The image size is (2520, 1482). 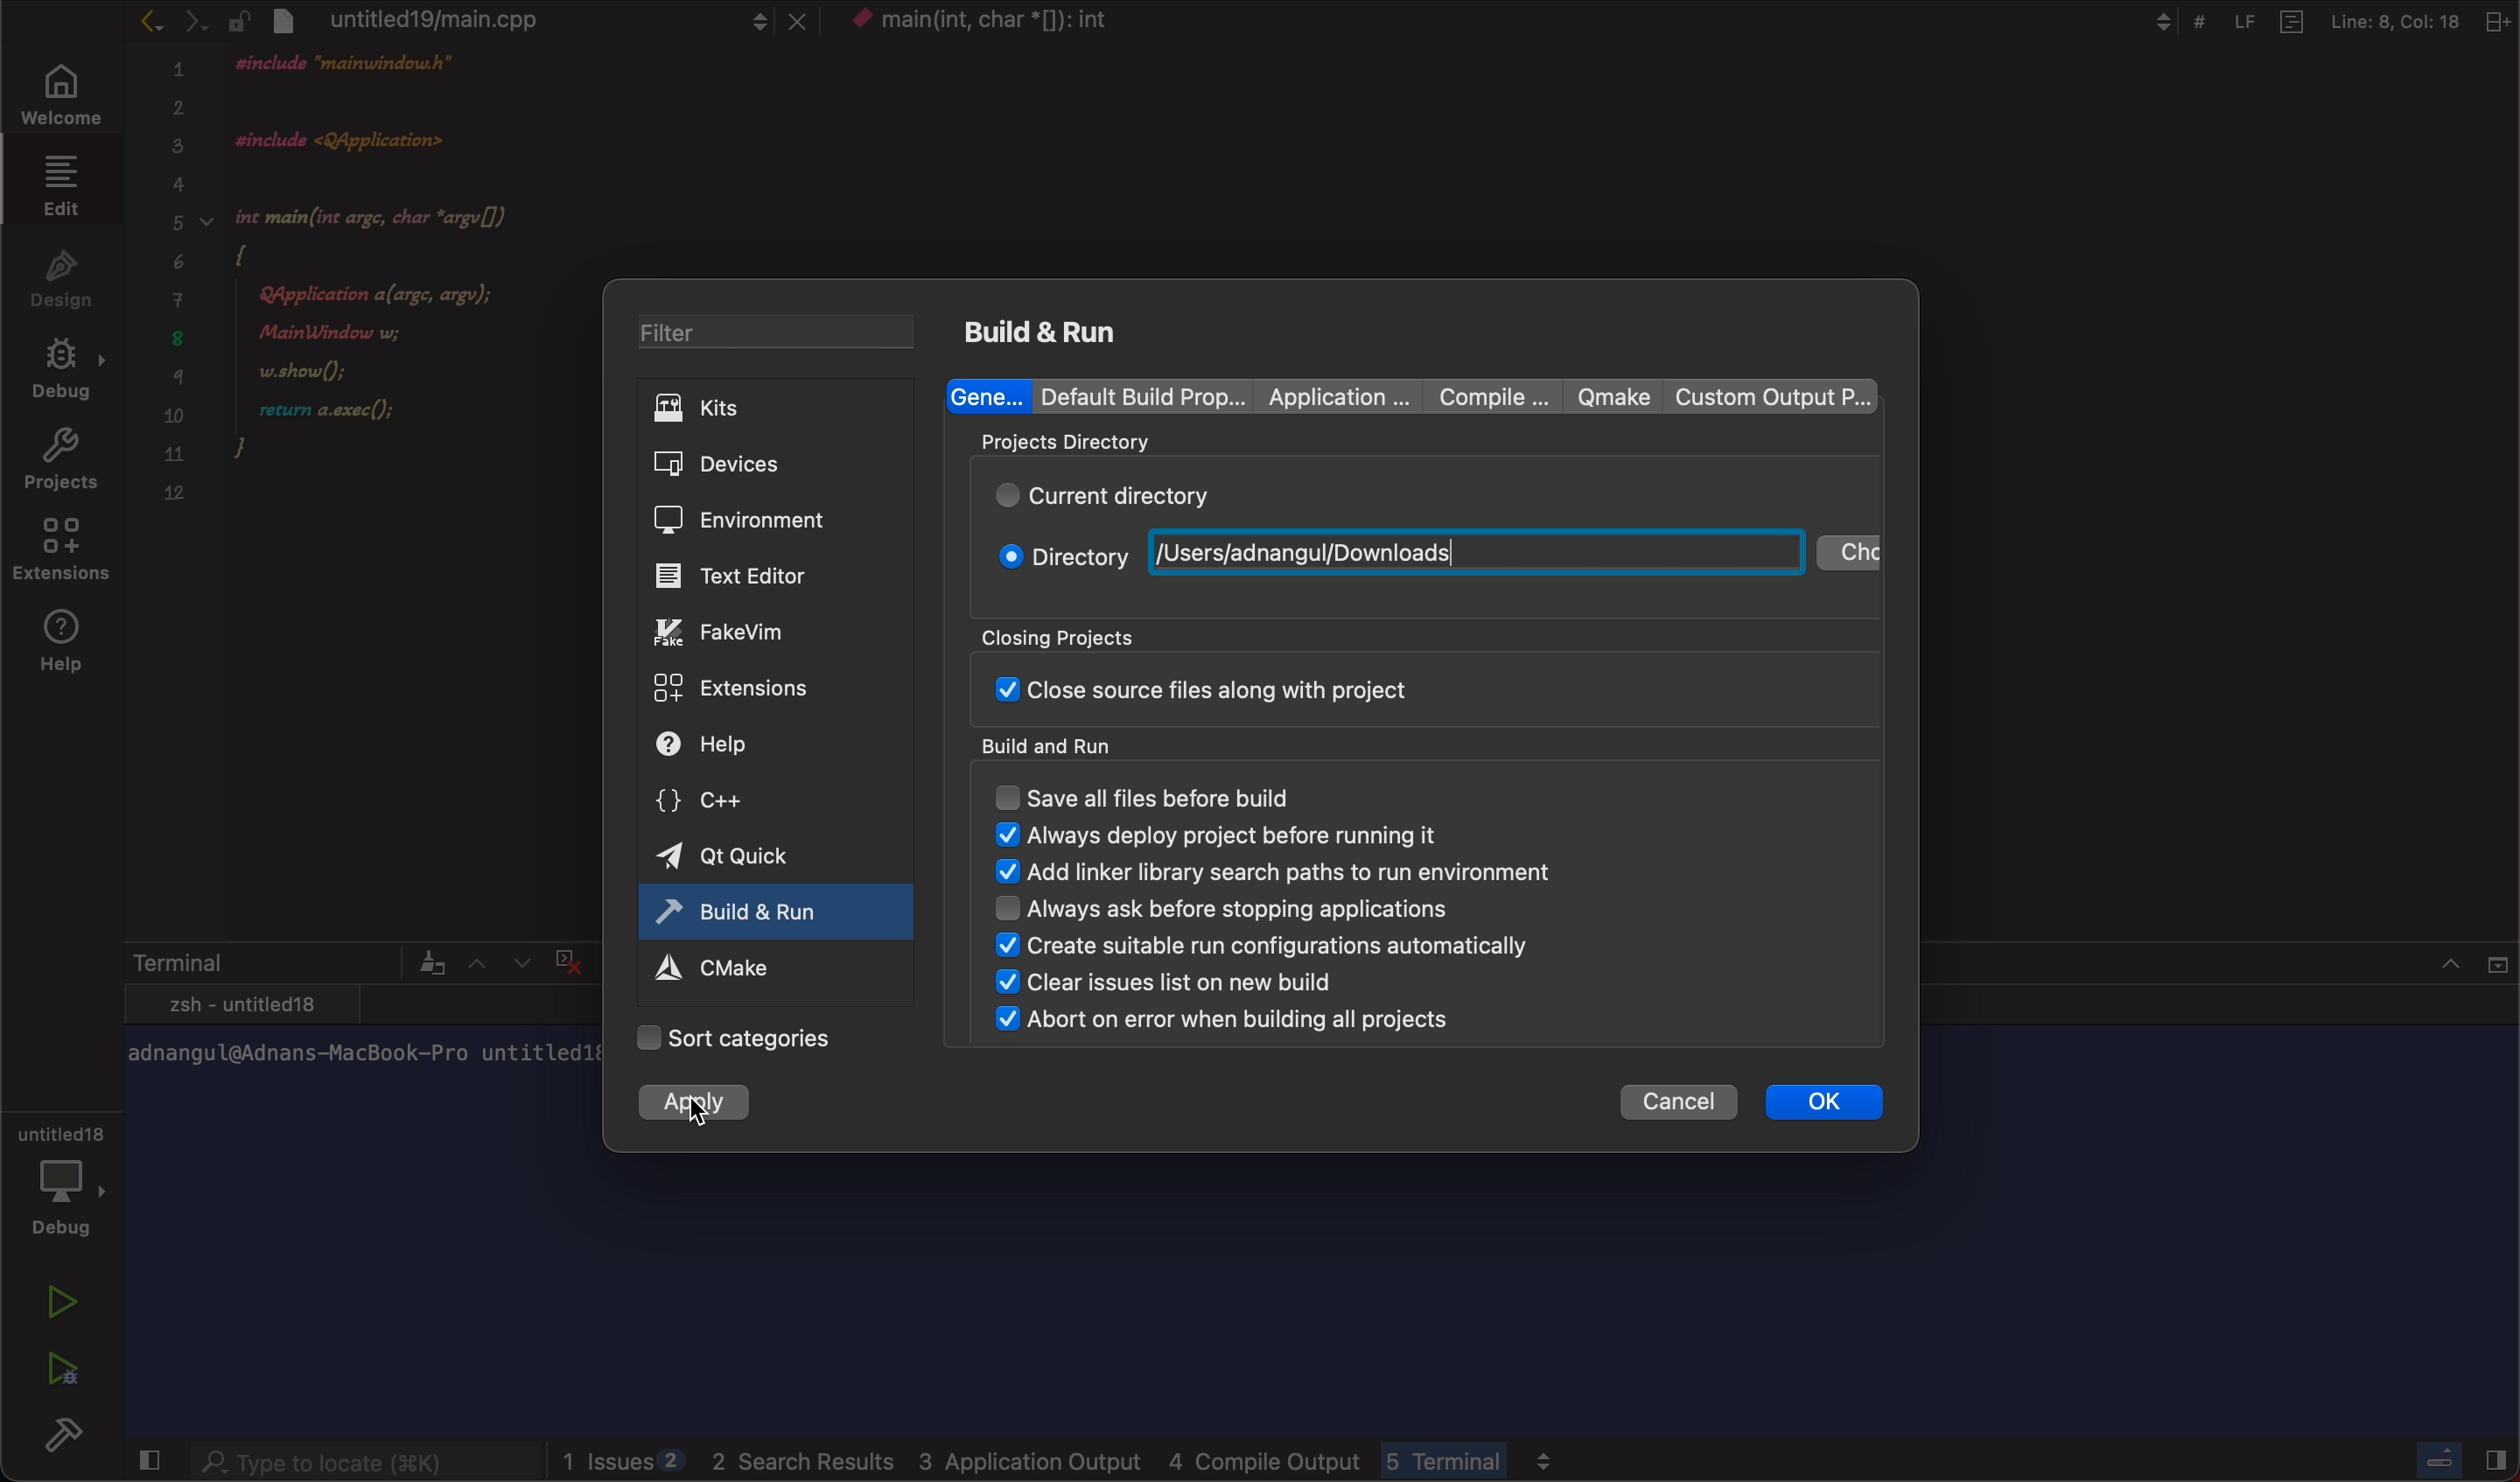 What do you see at coordinates (141, 1459) in the screenshot?
I see `close slidebar` at bounding box center [141, 1459].